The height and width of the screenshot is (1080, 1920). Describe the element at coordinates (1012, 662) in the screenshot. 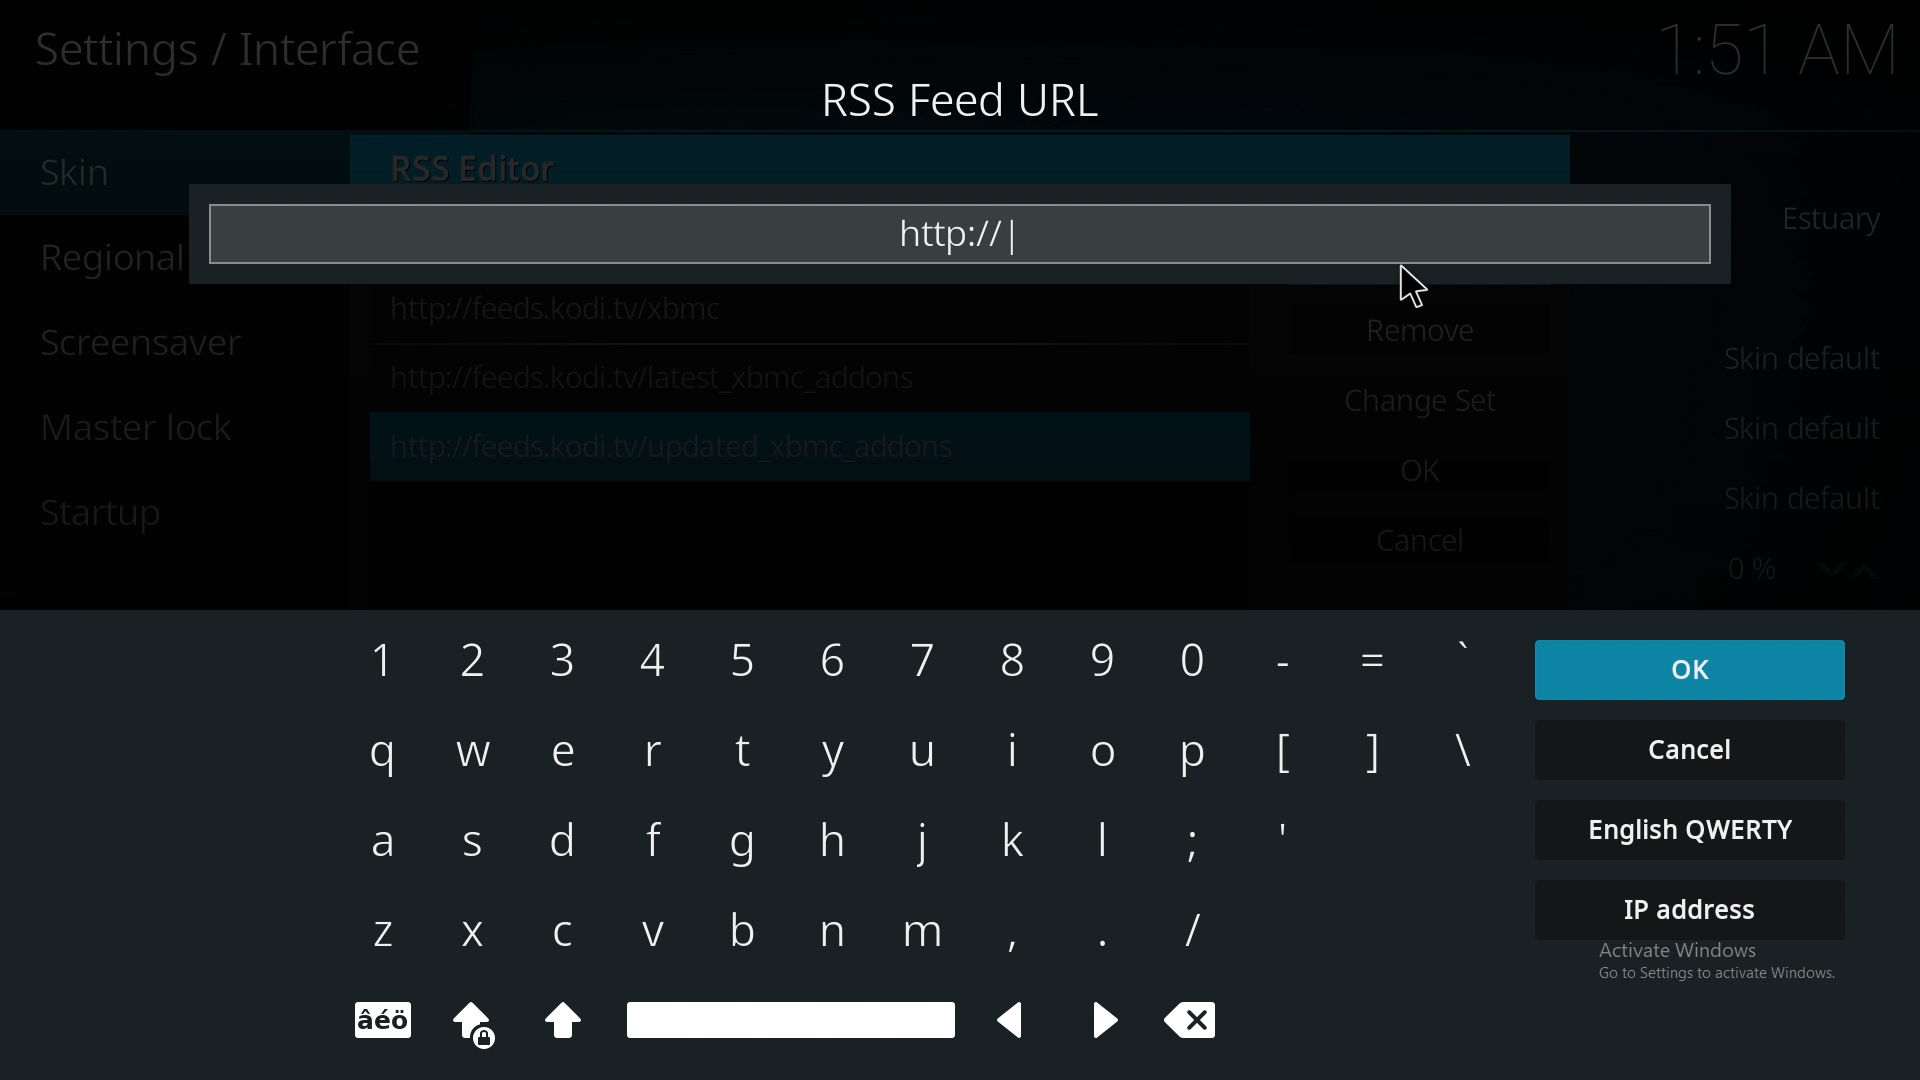

I see `keyboard Input` at that location.